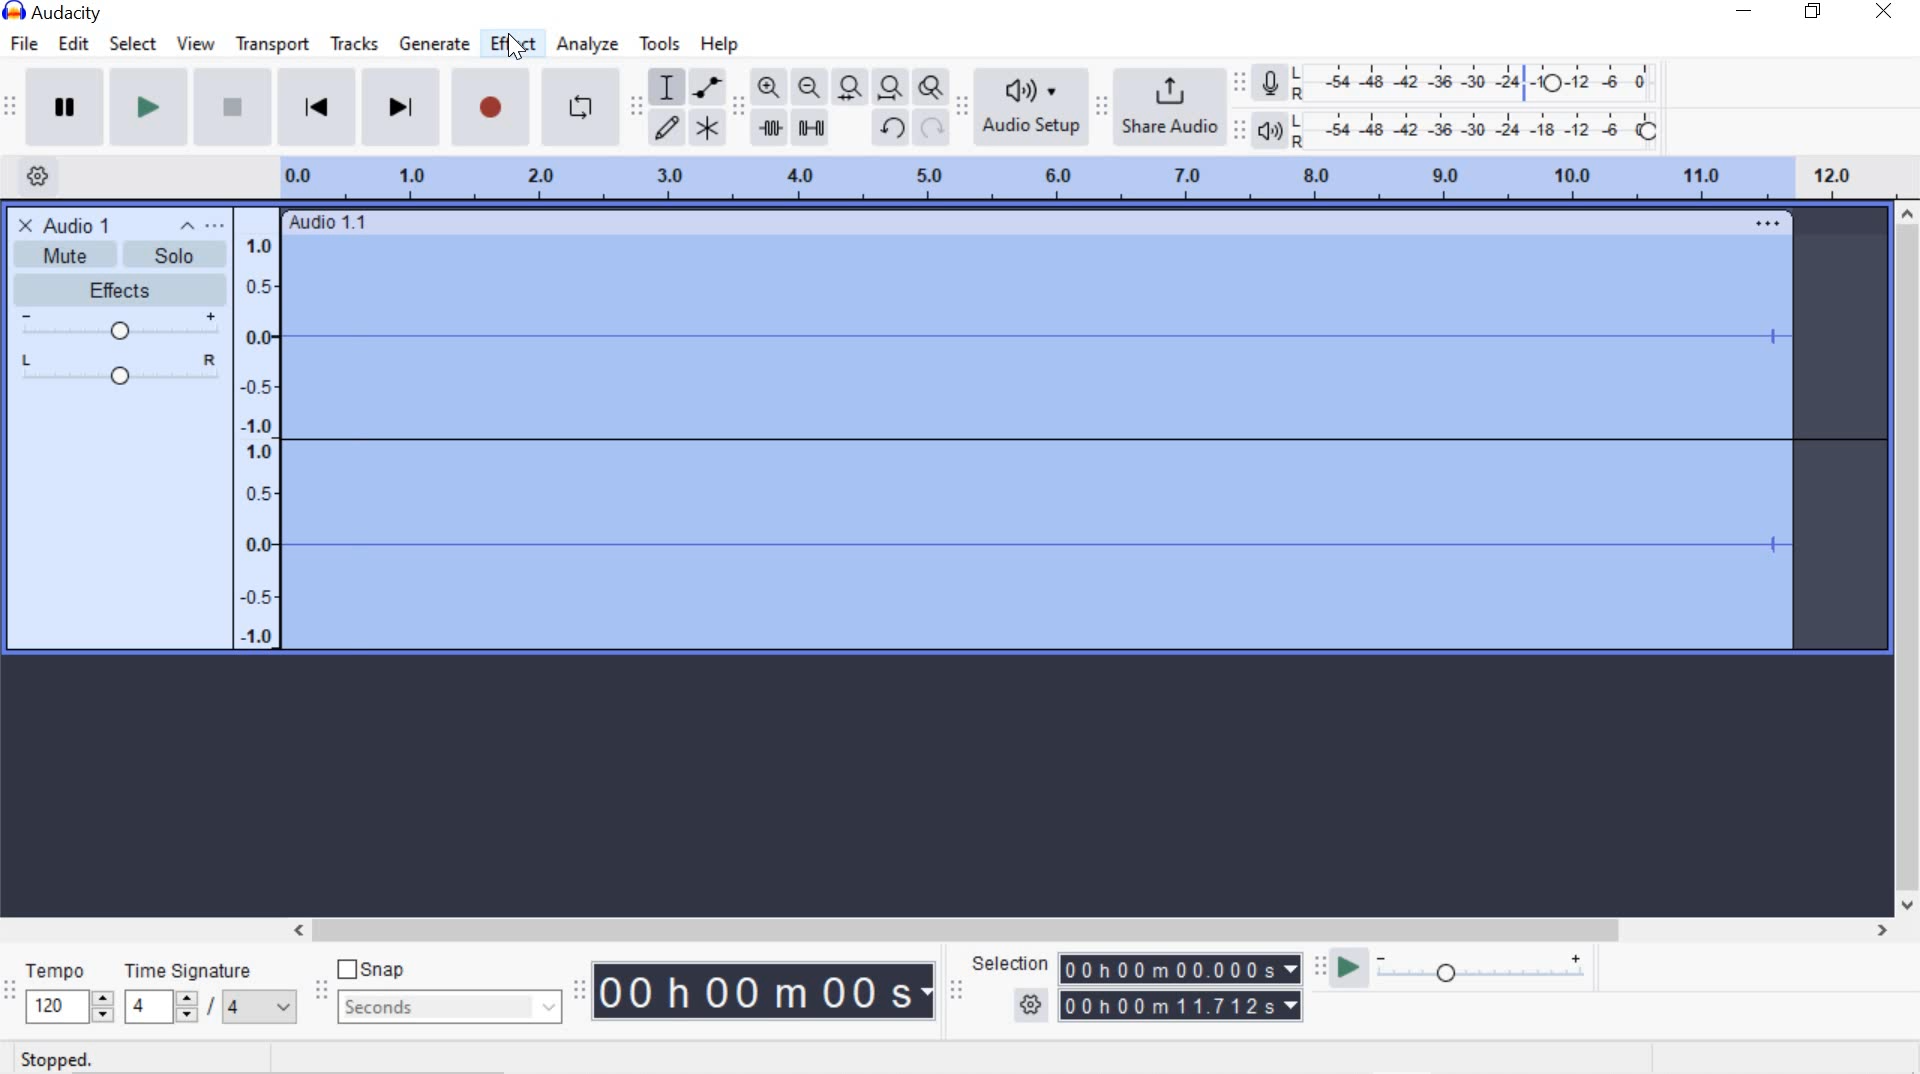 This screenshot has width=1920, height=1074. What do you see at coordinates (446, 1006) in the screenshot?
I see `seconds` at bounding box center [446, 1006].